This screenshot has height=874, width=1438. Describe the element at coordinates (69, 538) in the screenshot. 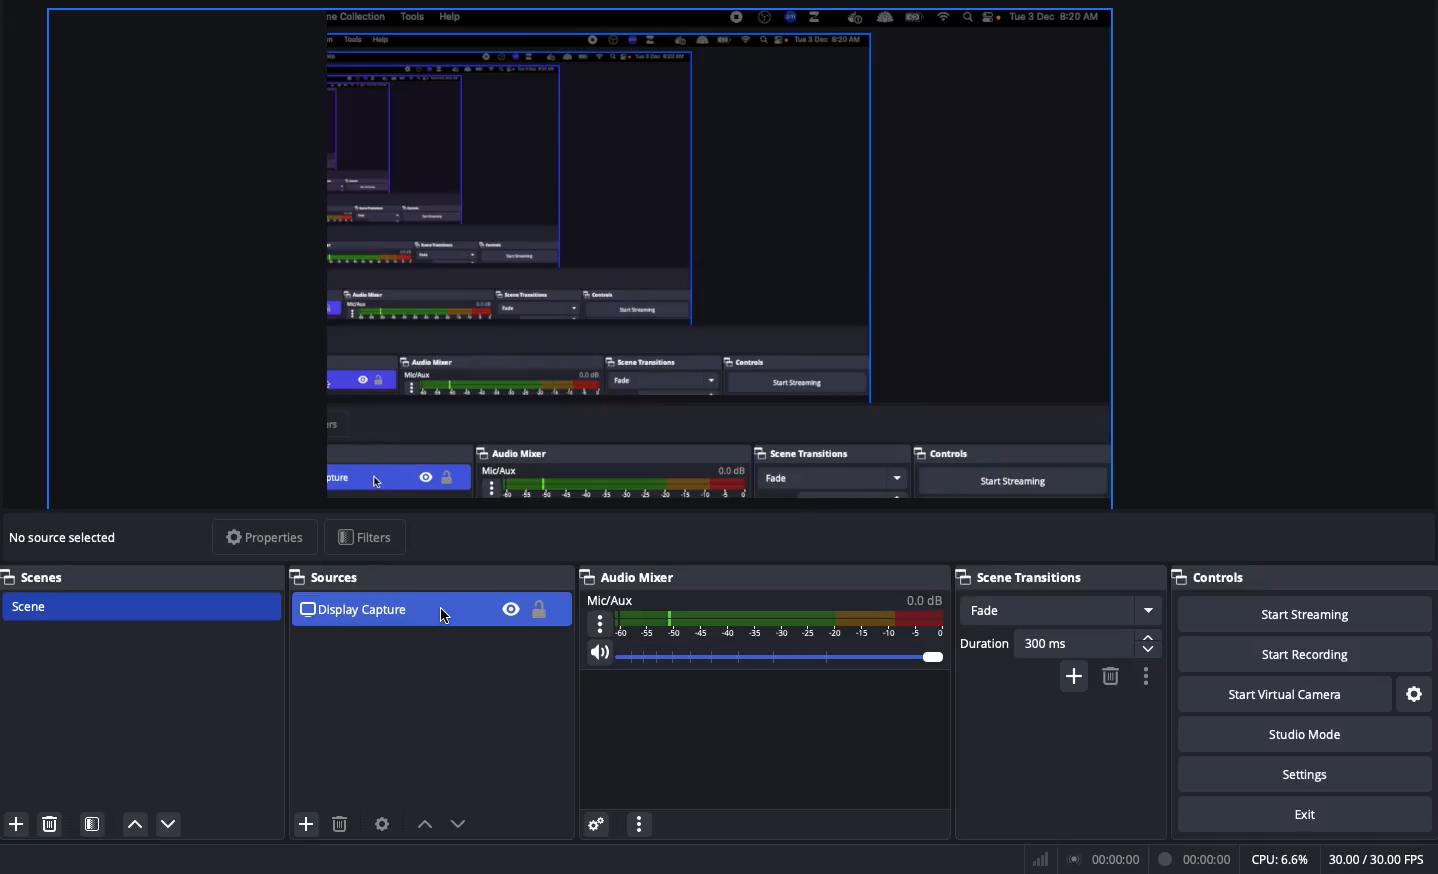

I see `No sources selected` at that location.